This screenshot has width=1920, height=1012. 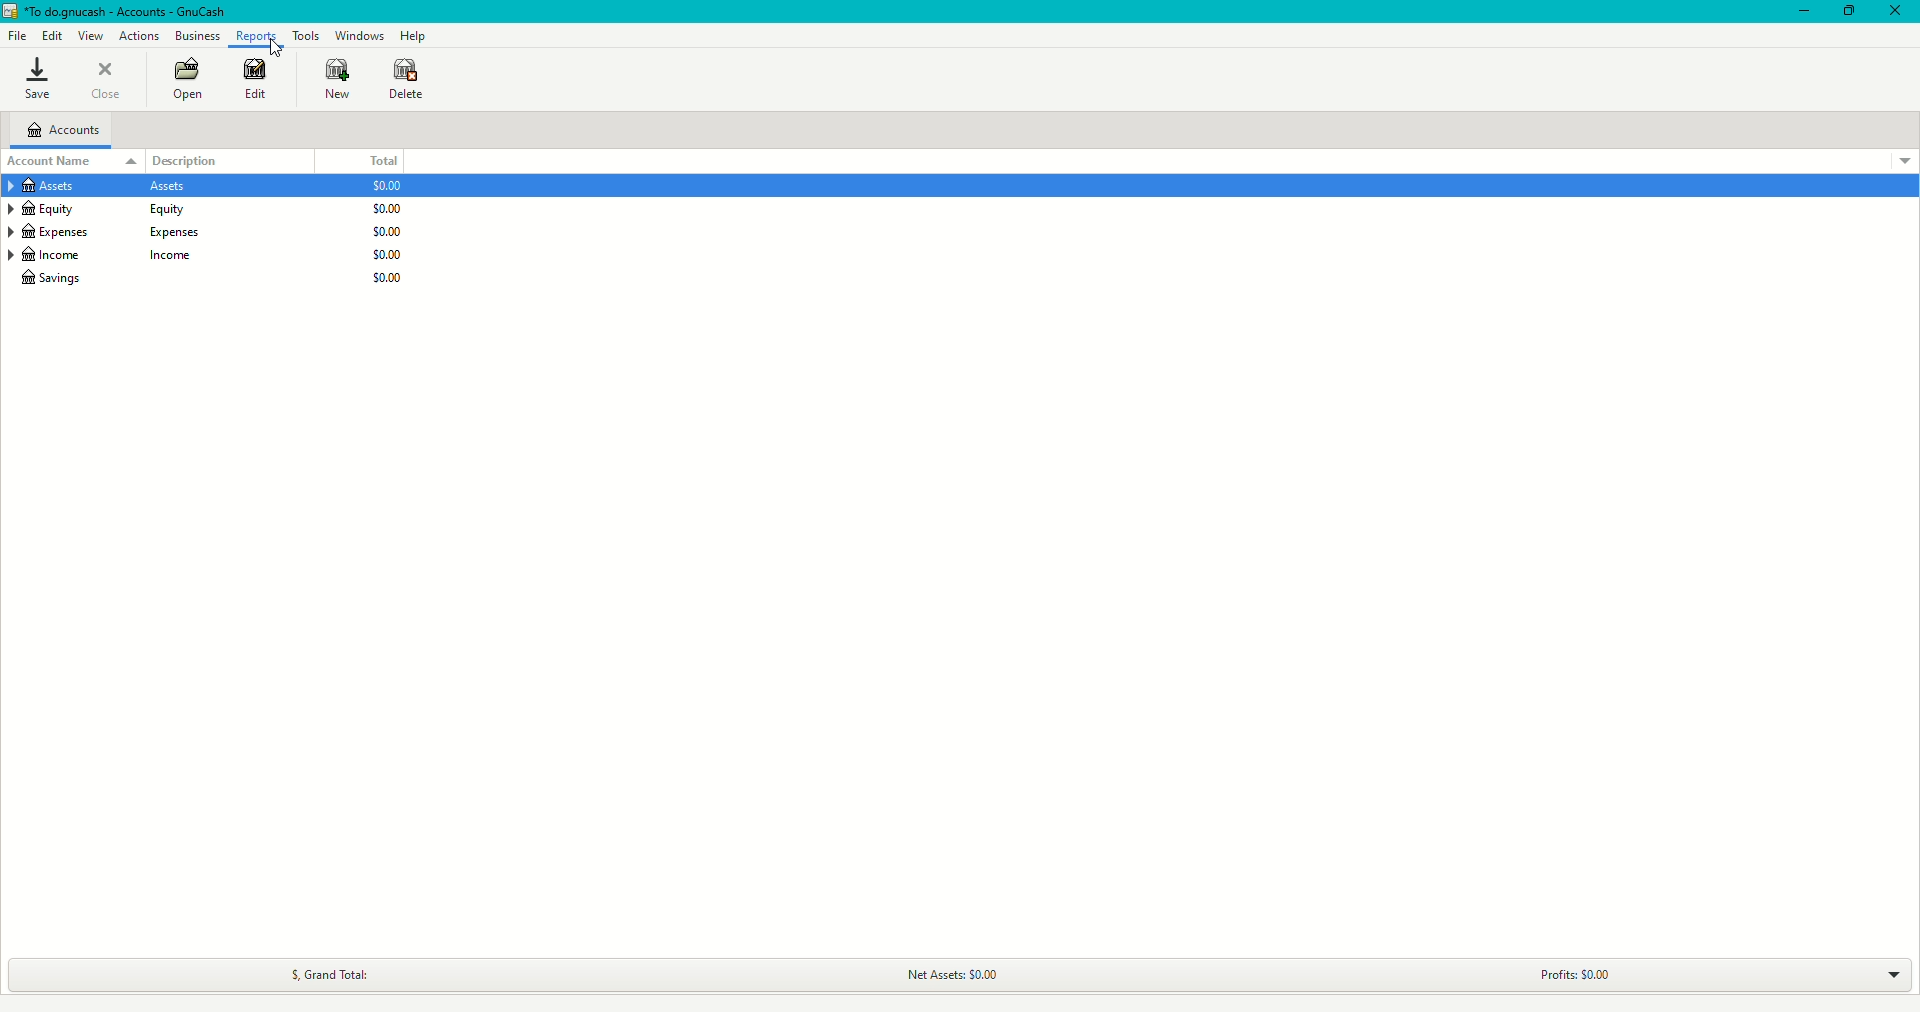 I want to click on Business, so click(x=198, y=35).